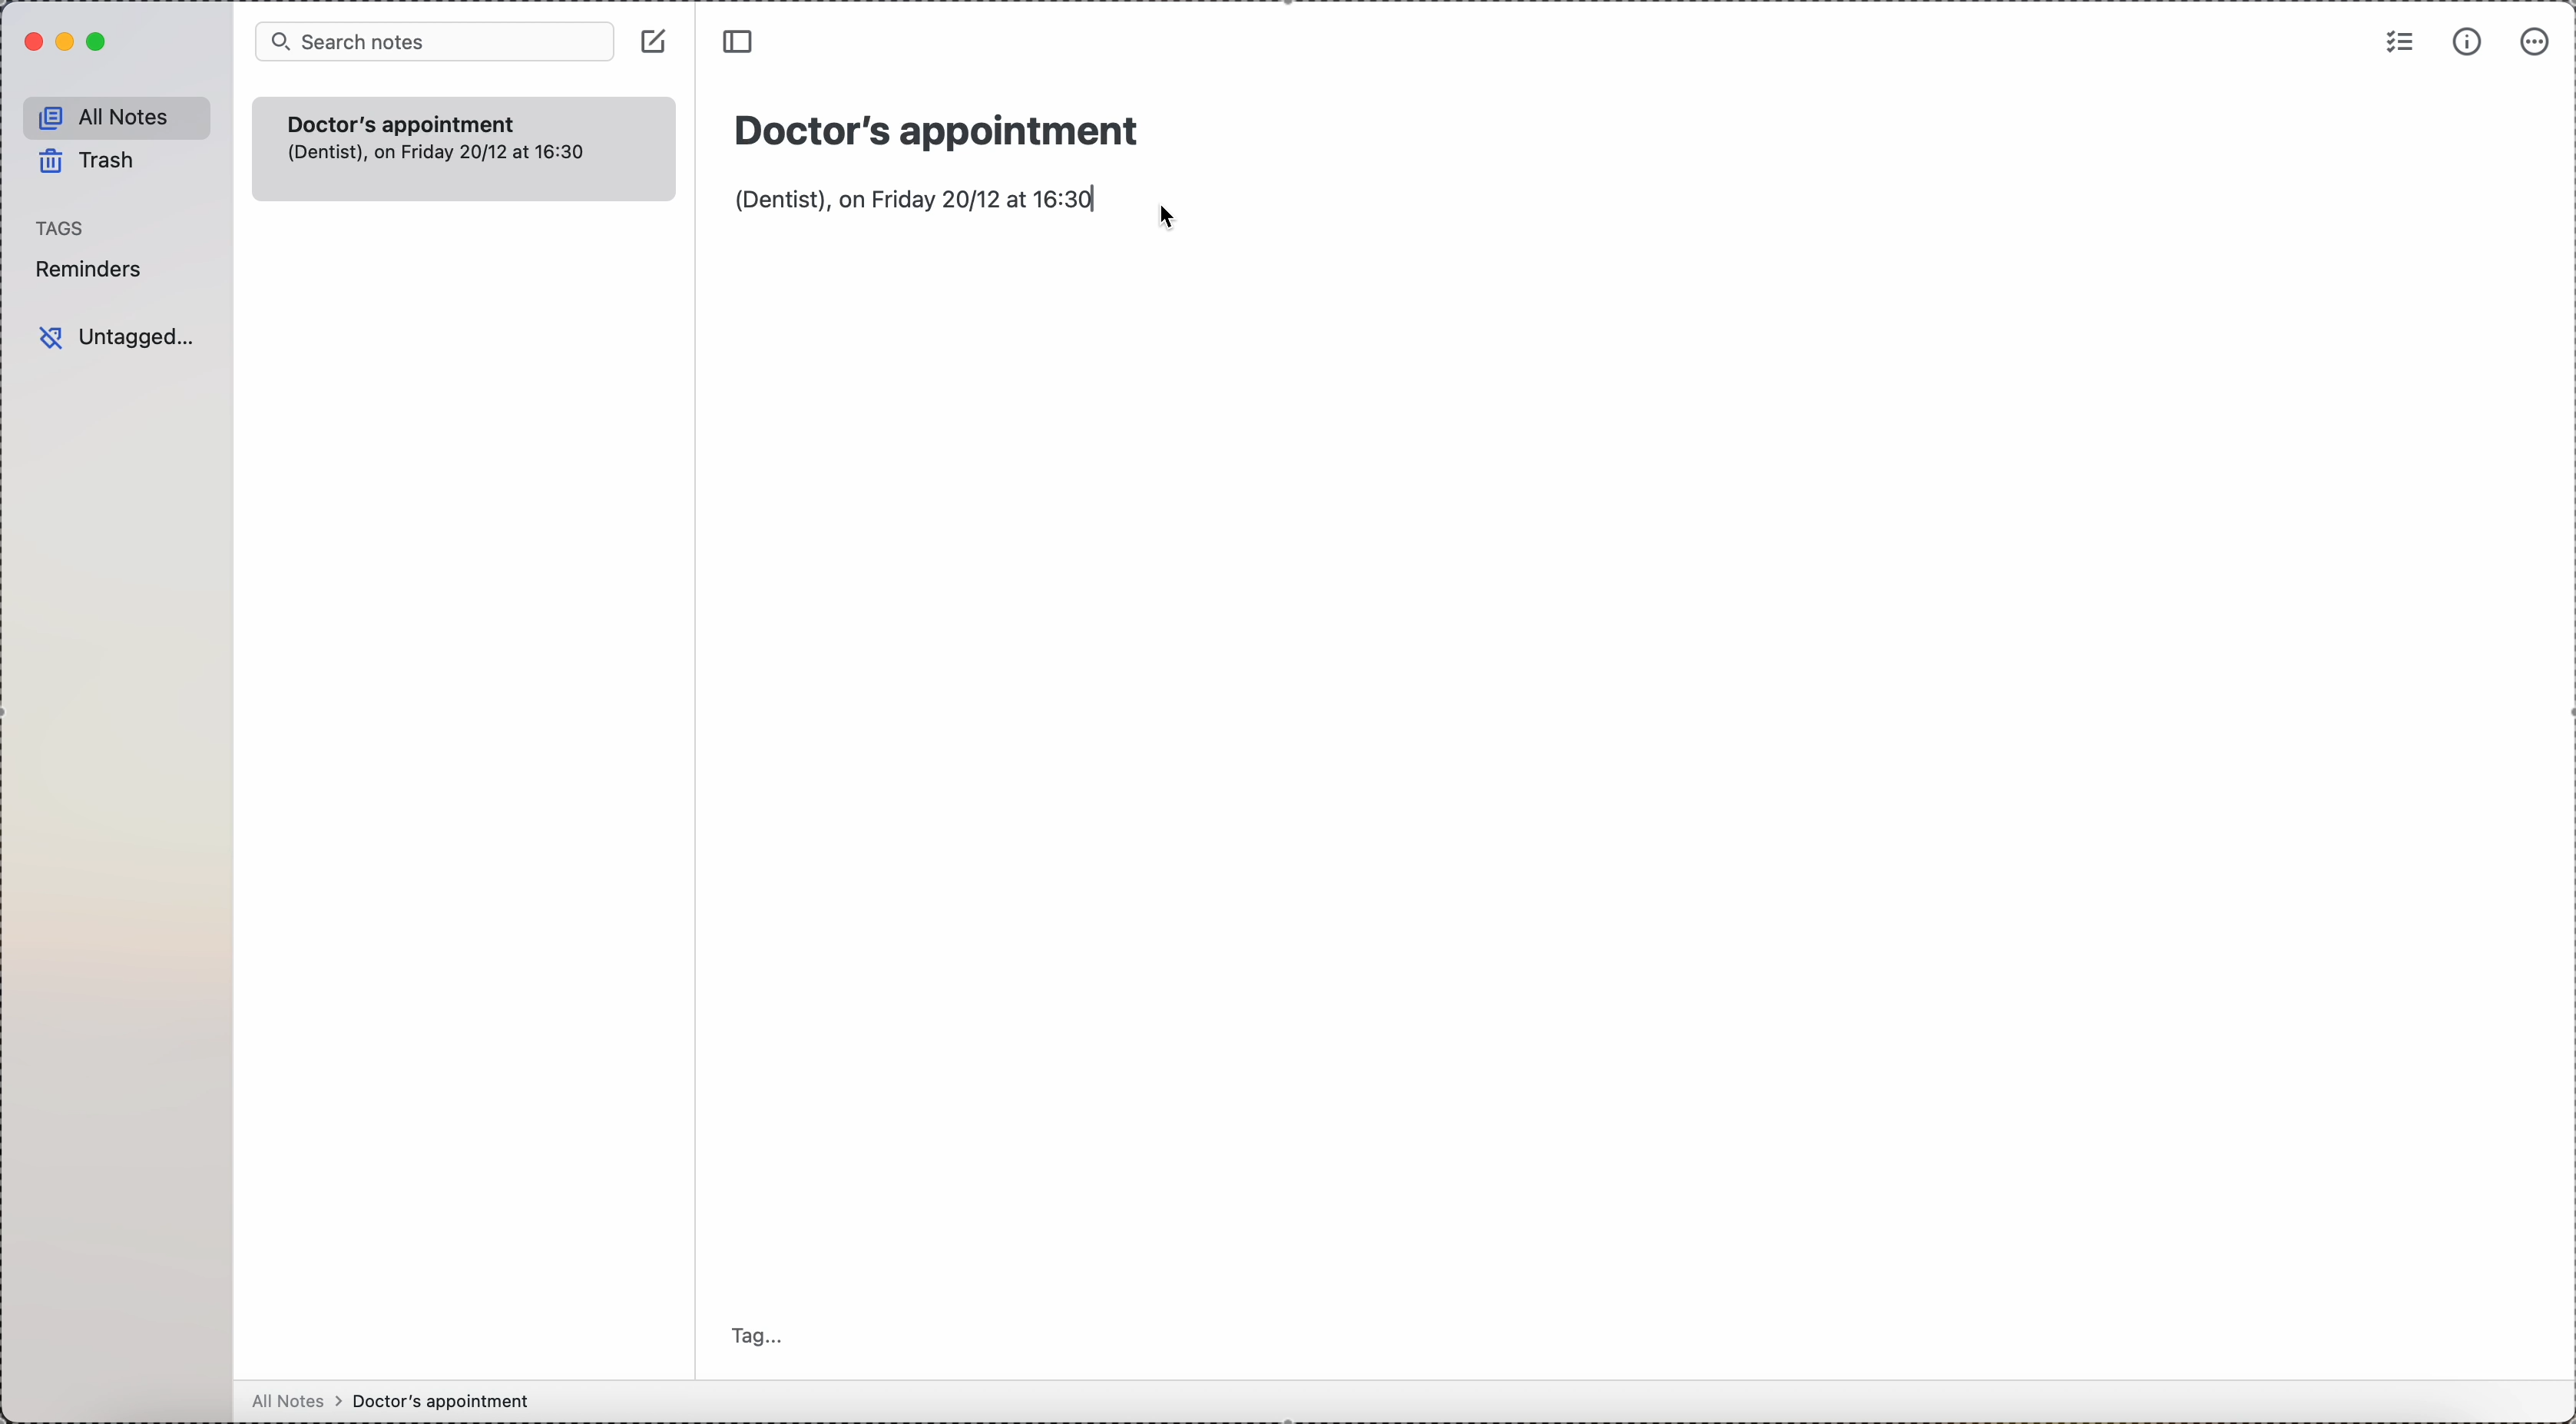 The width and height of the screenshot is (2576, 1424). Describe the element at coordinates (755, 1335) in the screenshot. I see `tag` at that location.